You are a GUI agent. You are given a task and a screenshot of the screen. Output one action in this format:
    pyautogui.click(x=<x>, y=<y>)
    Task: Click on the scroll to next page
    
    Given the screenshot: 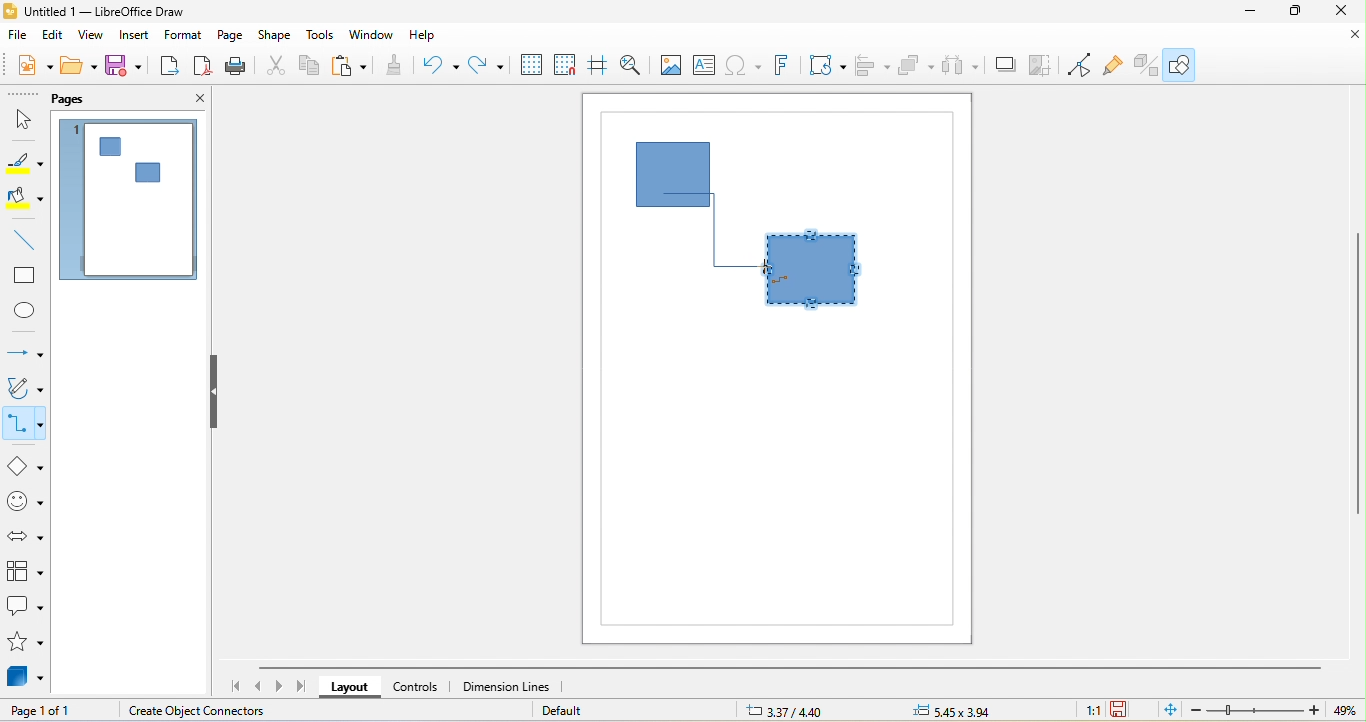 What is the action you would take?
    pyautogui.click(x=280, y=688)
    